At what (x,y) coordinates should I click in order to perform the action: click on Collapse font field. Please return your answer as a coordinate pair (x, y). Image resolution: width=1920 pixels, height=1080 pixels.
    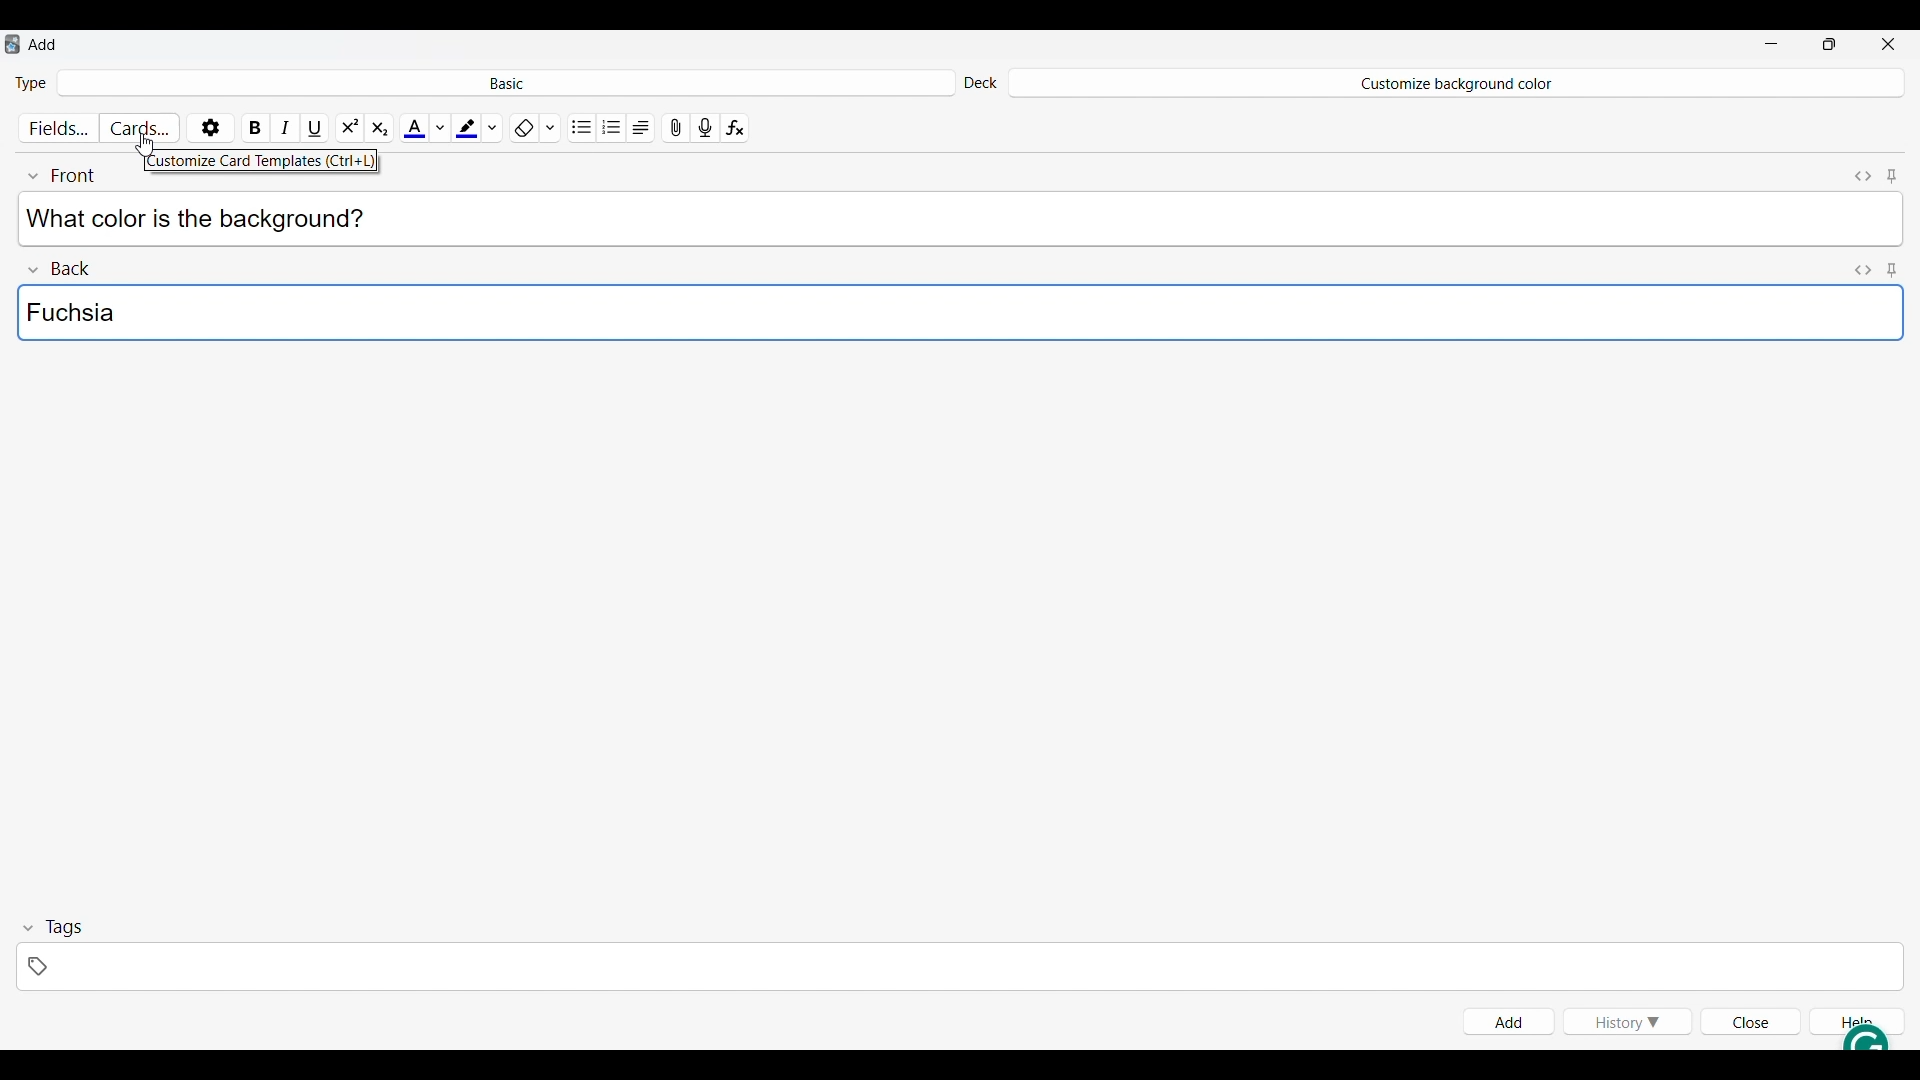
    Looking at the image, I should click on (61, 173).